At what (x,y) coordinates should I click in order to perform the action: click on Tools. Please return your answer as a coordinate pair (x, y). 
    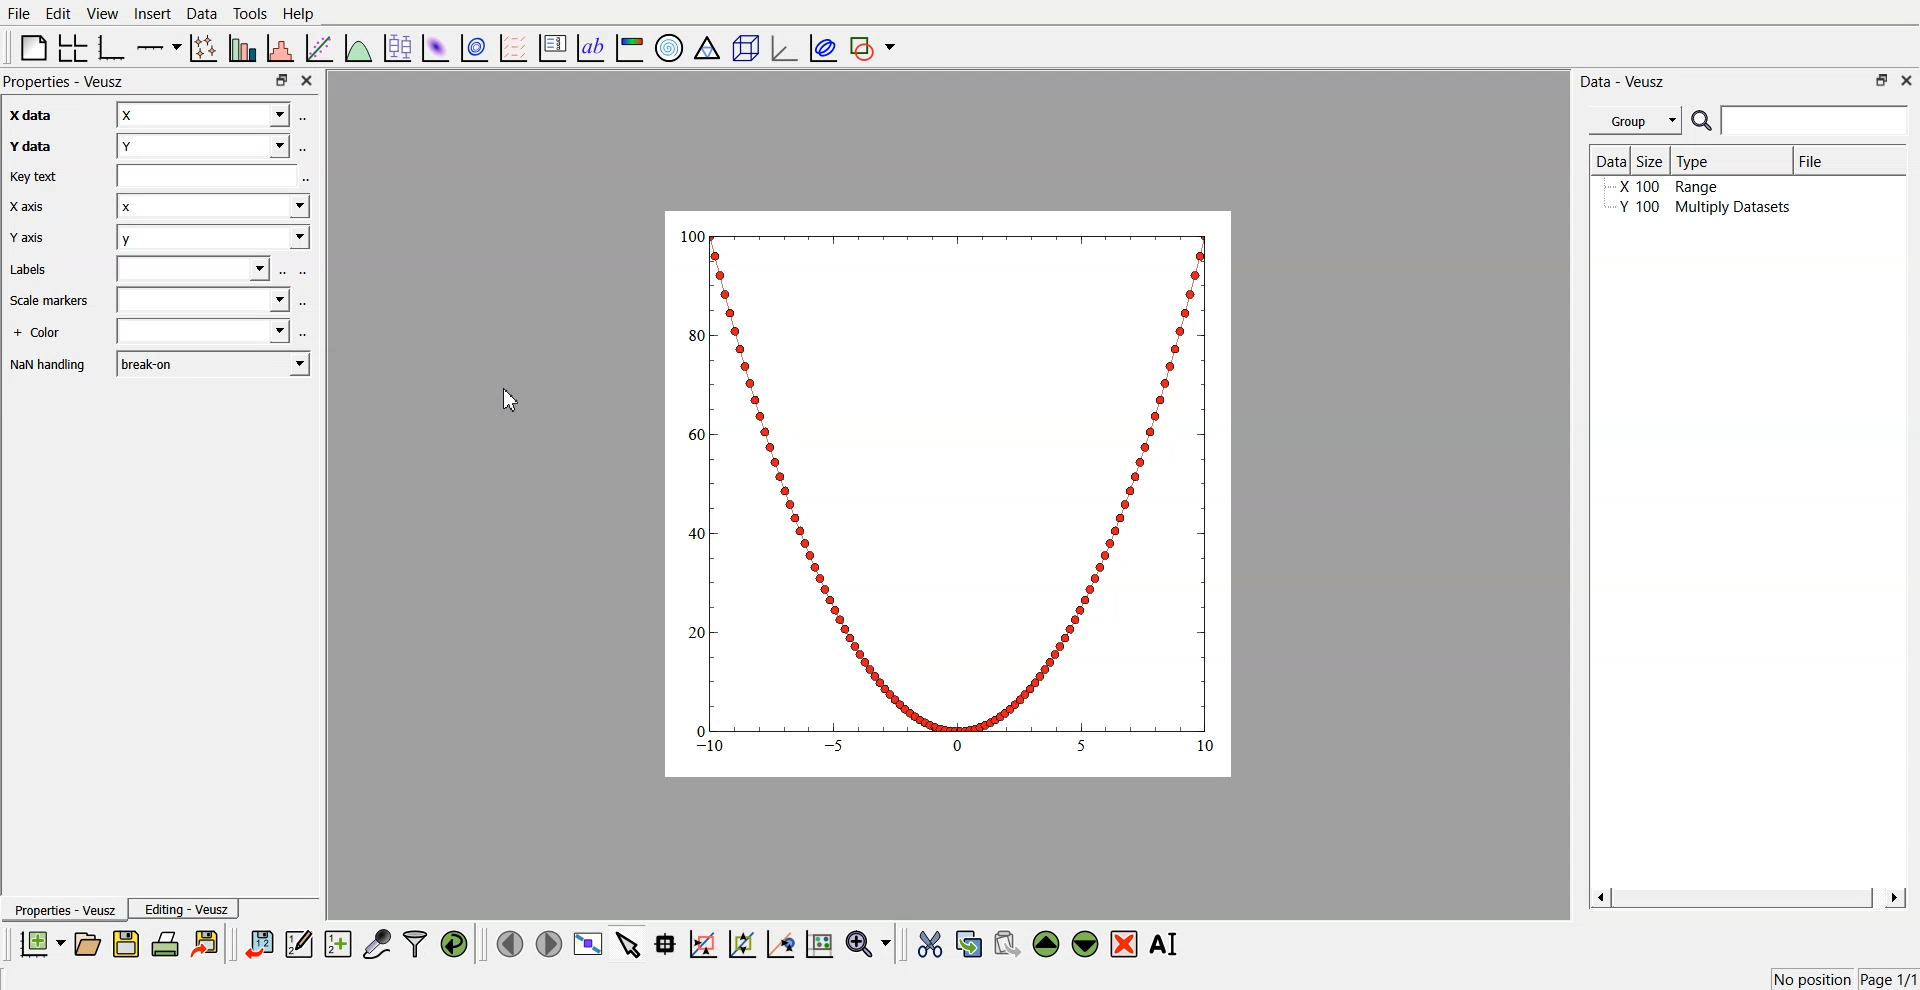
    Looking at the image, I should click on (248, 13).